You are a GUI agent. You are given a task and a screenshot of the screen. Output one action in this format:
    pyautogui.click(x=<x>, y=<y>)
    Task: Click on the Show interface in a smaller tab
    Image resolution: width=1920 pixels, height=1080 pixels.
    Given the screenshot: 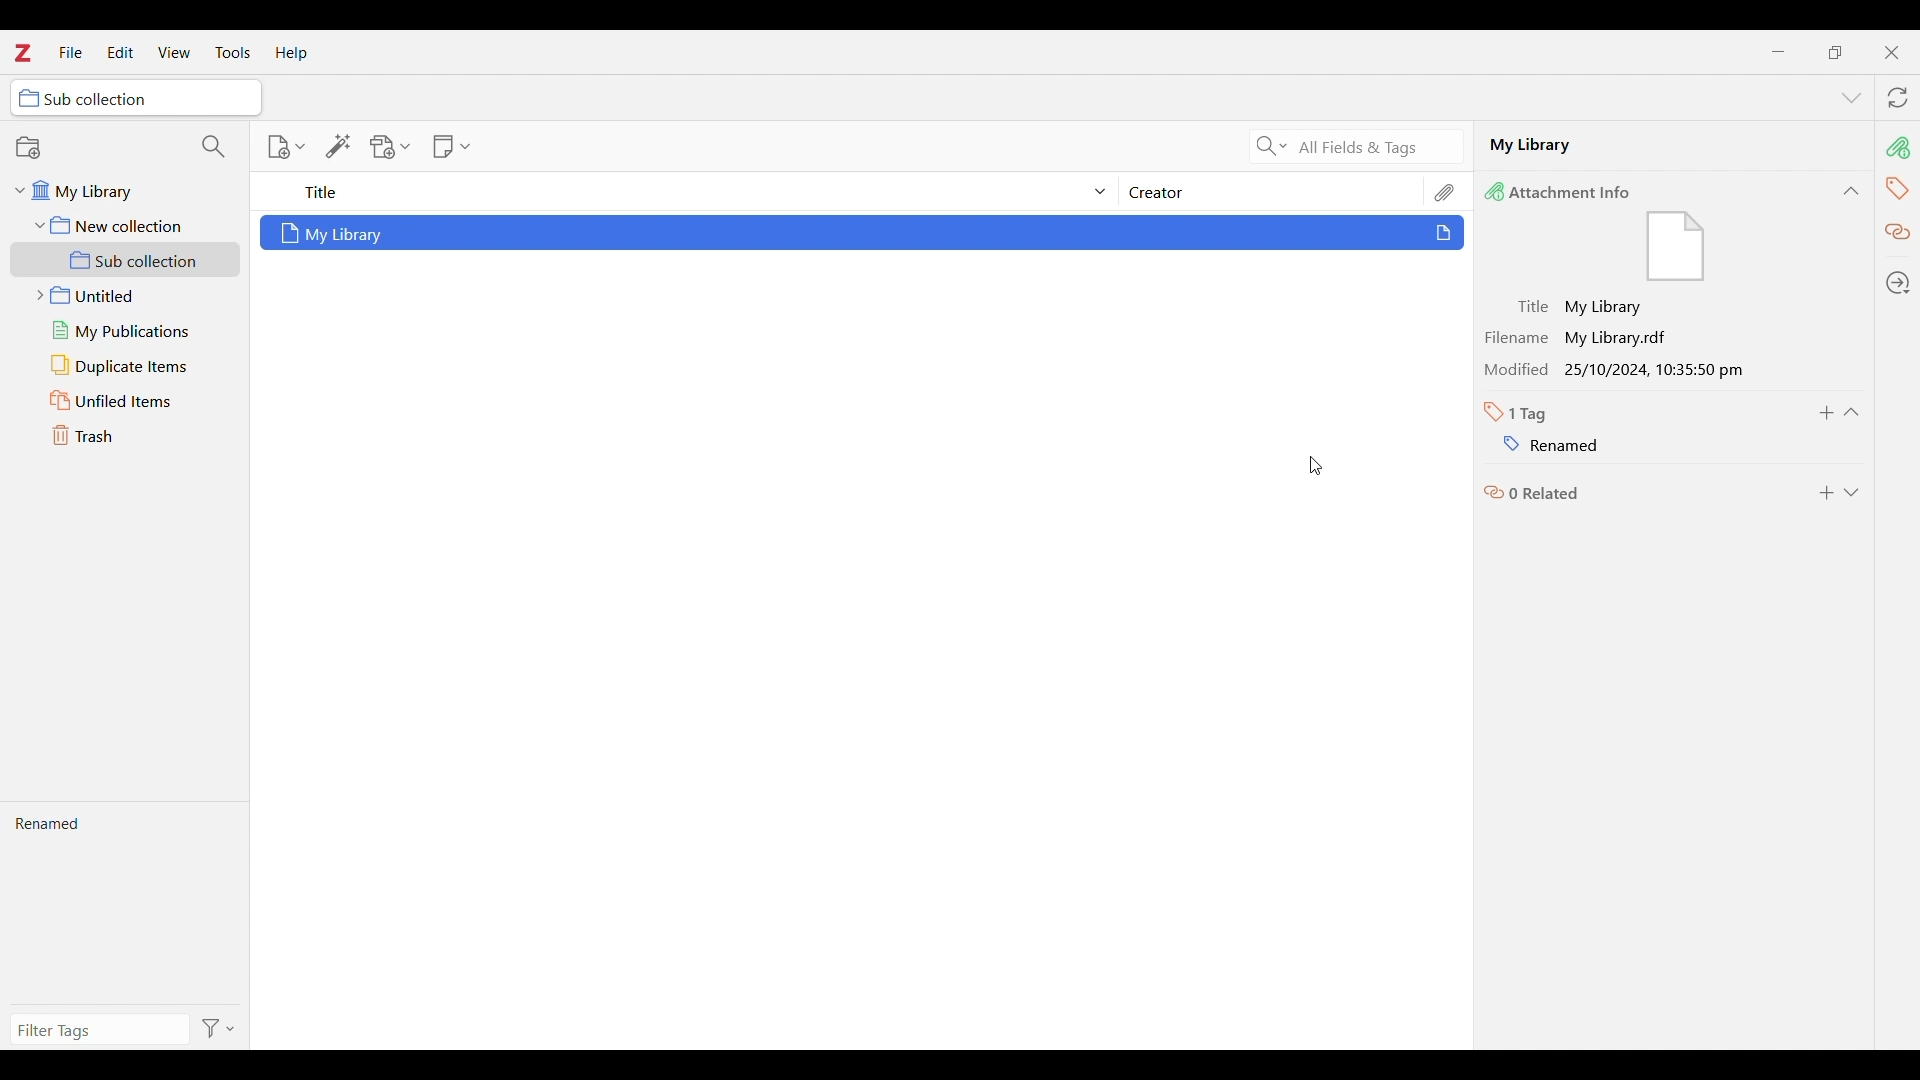 What is the action you would take?
    pyautogui.click(x=1835, y=52)
    